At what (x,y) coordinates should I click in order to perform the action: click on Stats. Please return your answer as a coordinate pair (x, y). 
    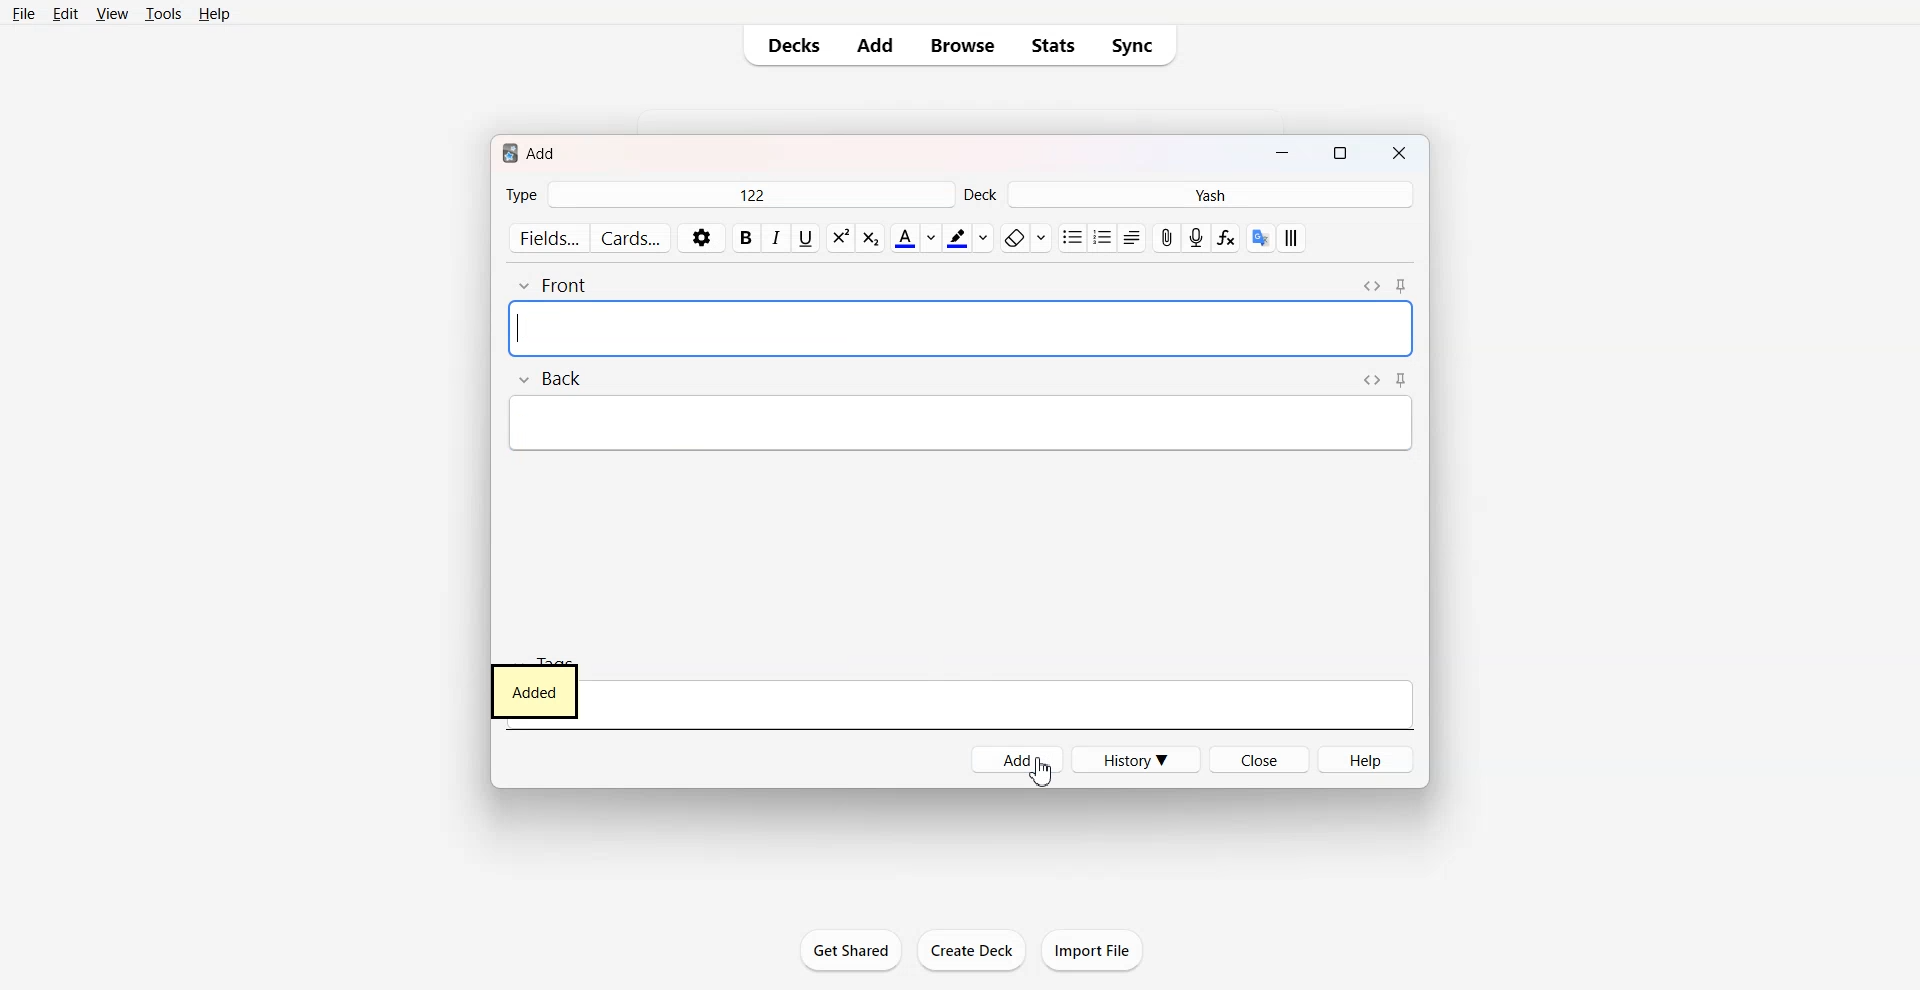
    Looking at the image, I should click on (1053, 45).